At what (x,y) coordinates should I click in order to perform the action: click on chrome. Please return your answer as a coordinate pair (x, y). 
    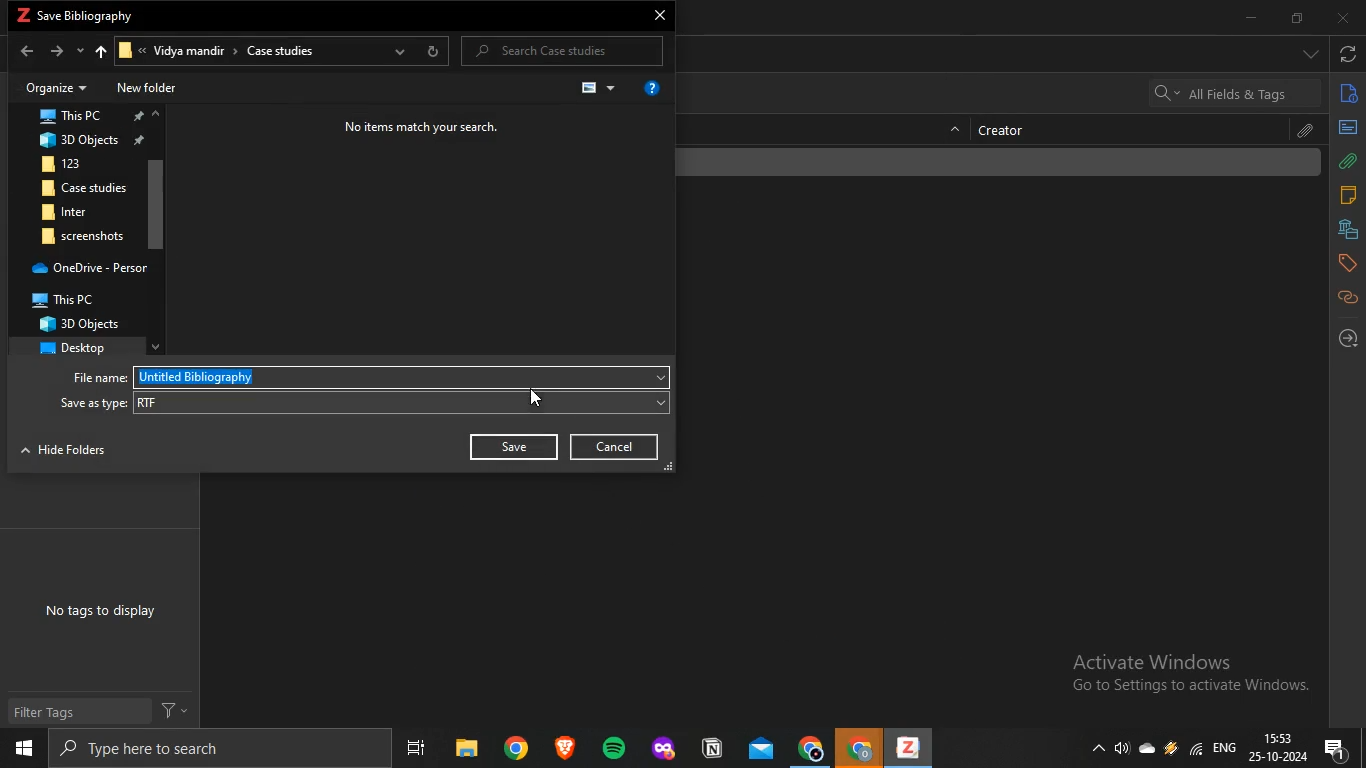
    Looking at the image, I should click on (860, 748).